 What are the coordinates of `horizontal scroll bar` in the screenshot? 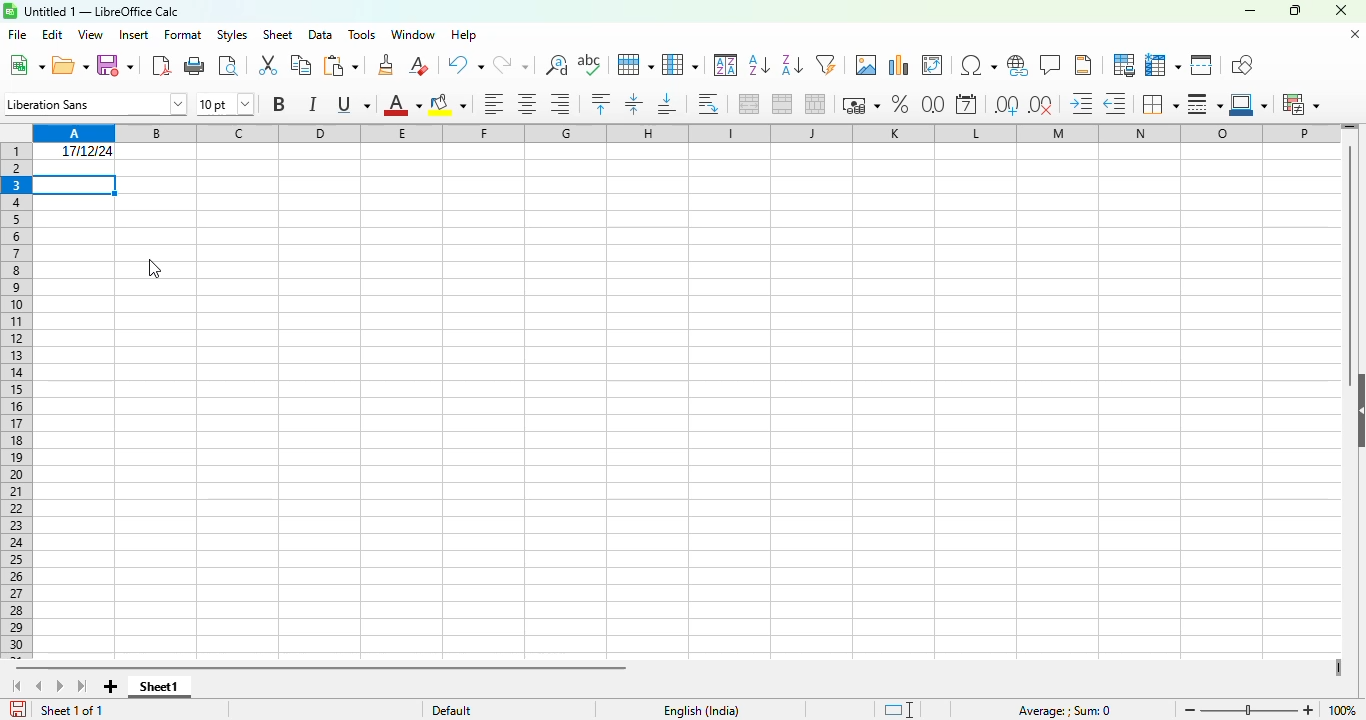 It's located at (325, 669).